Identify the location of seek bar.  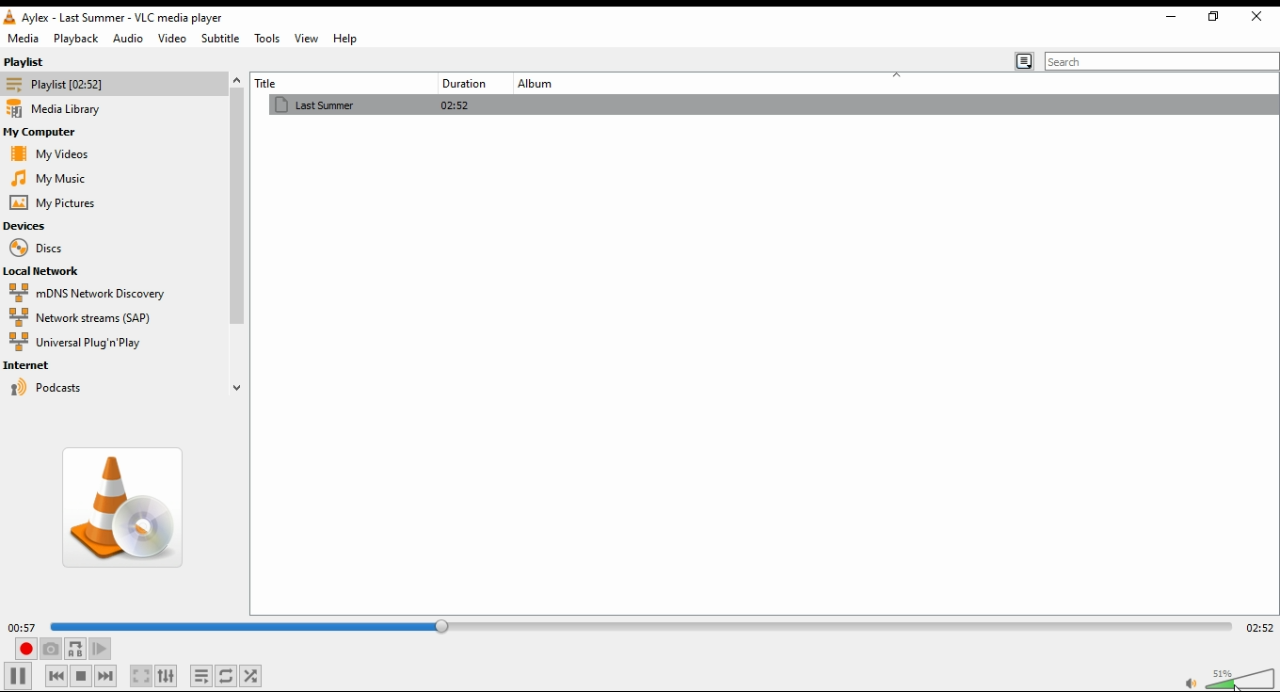
(636, 626).